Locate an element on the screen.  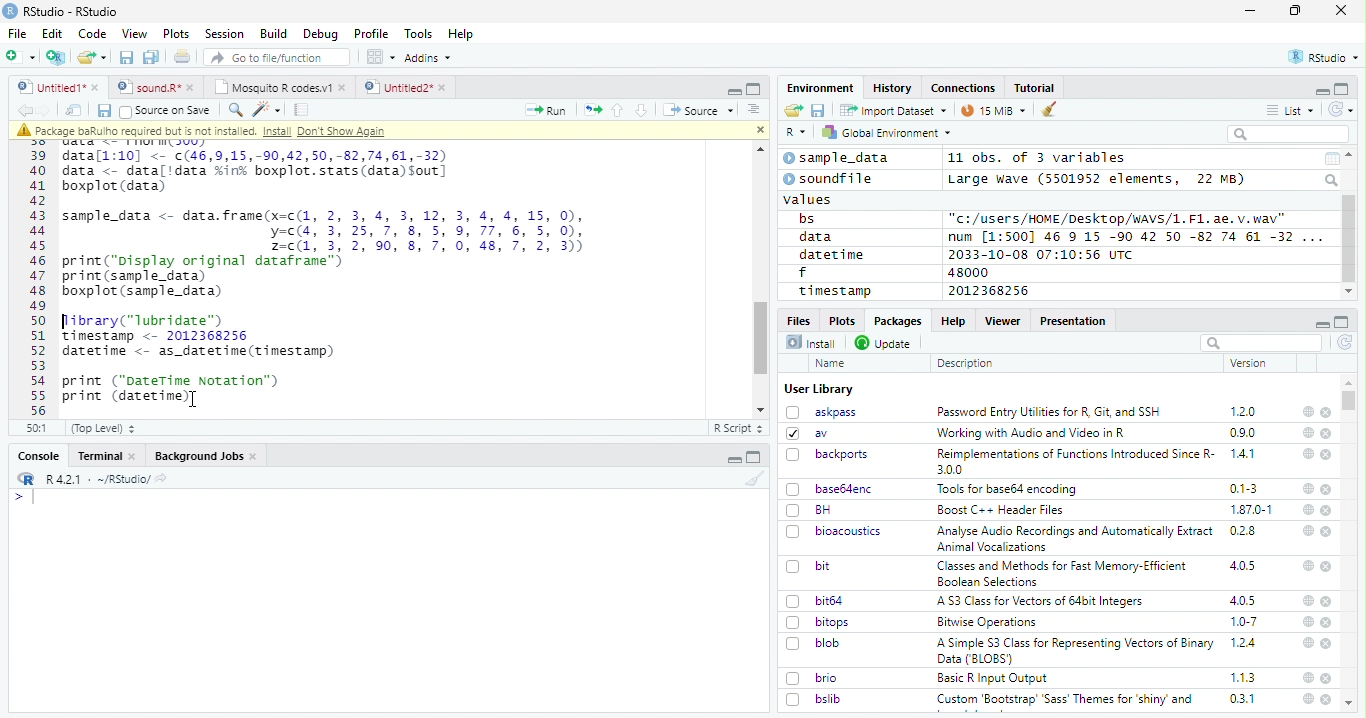
11 obs. of 3 variables is located at coordinates (1038, 159).